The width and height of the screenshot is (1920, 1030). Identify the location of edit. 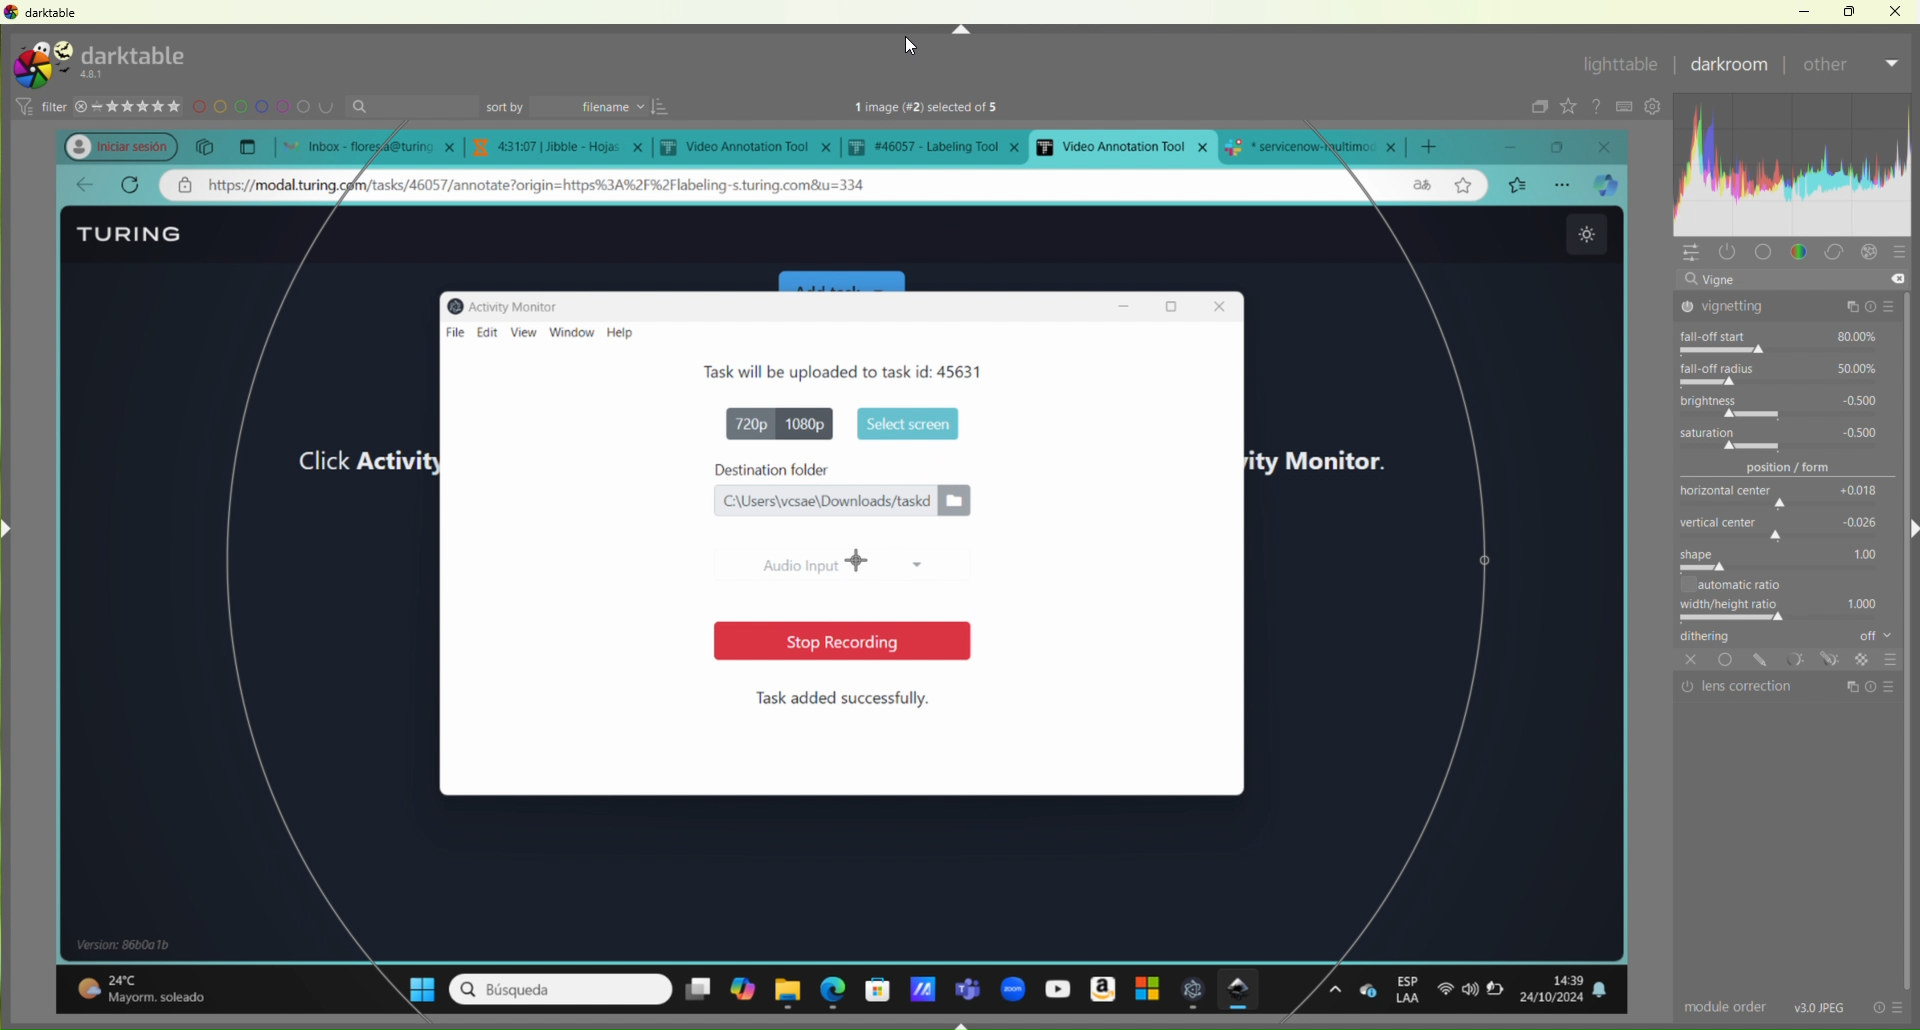
(487, 330).